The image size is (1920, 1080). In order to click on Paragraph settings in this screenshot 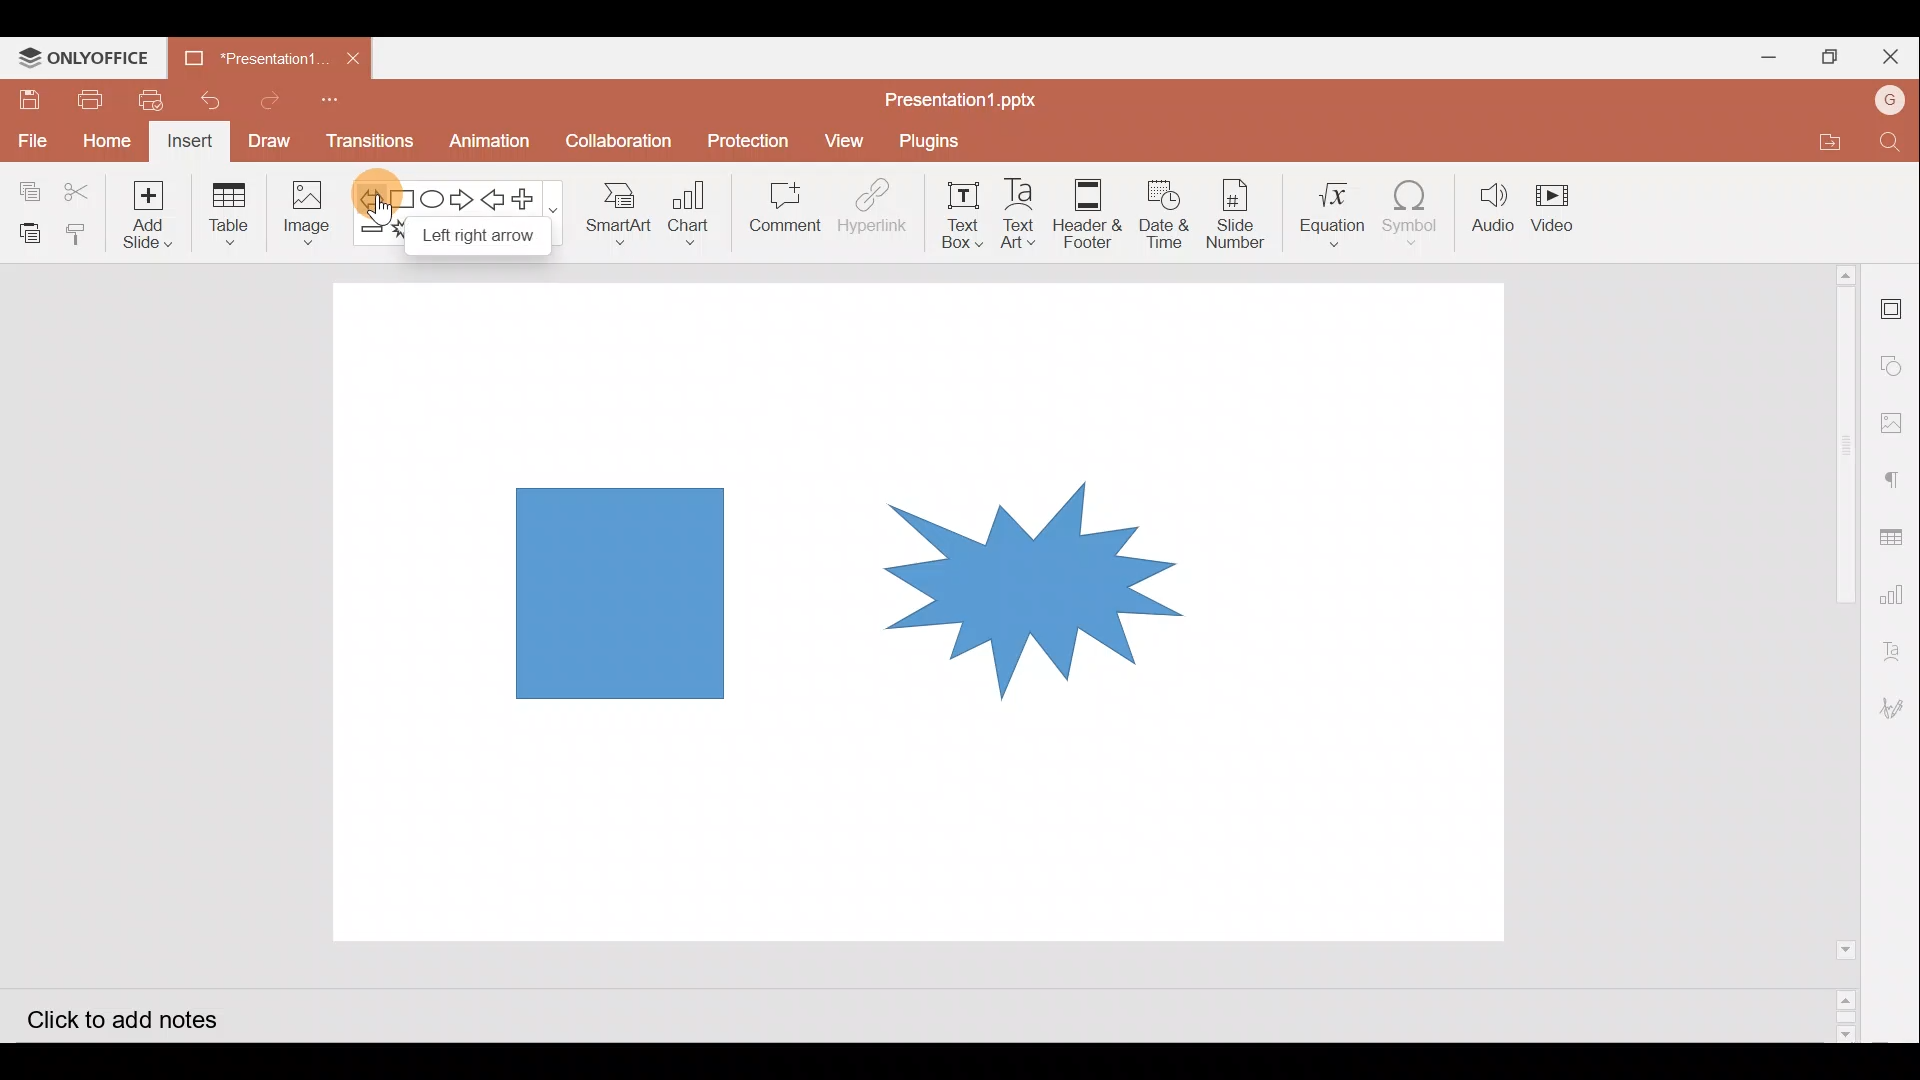, I will do `click(1894, 483)`.